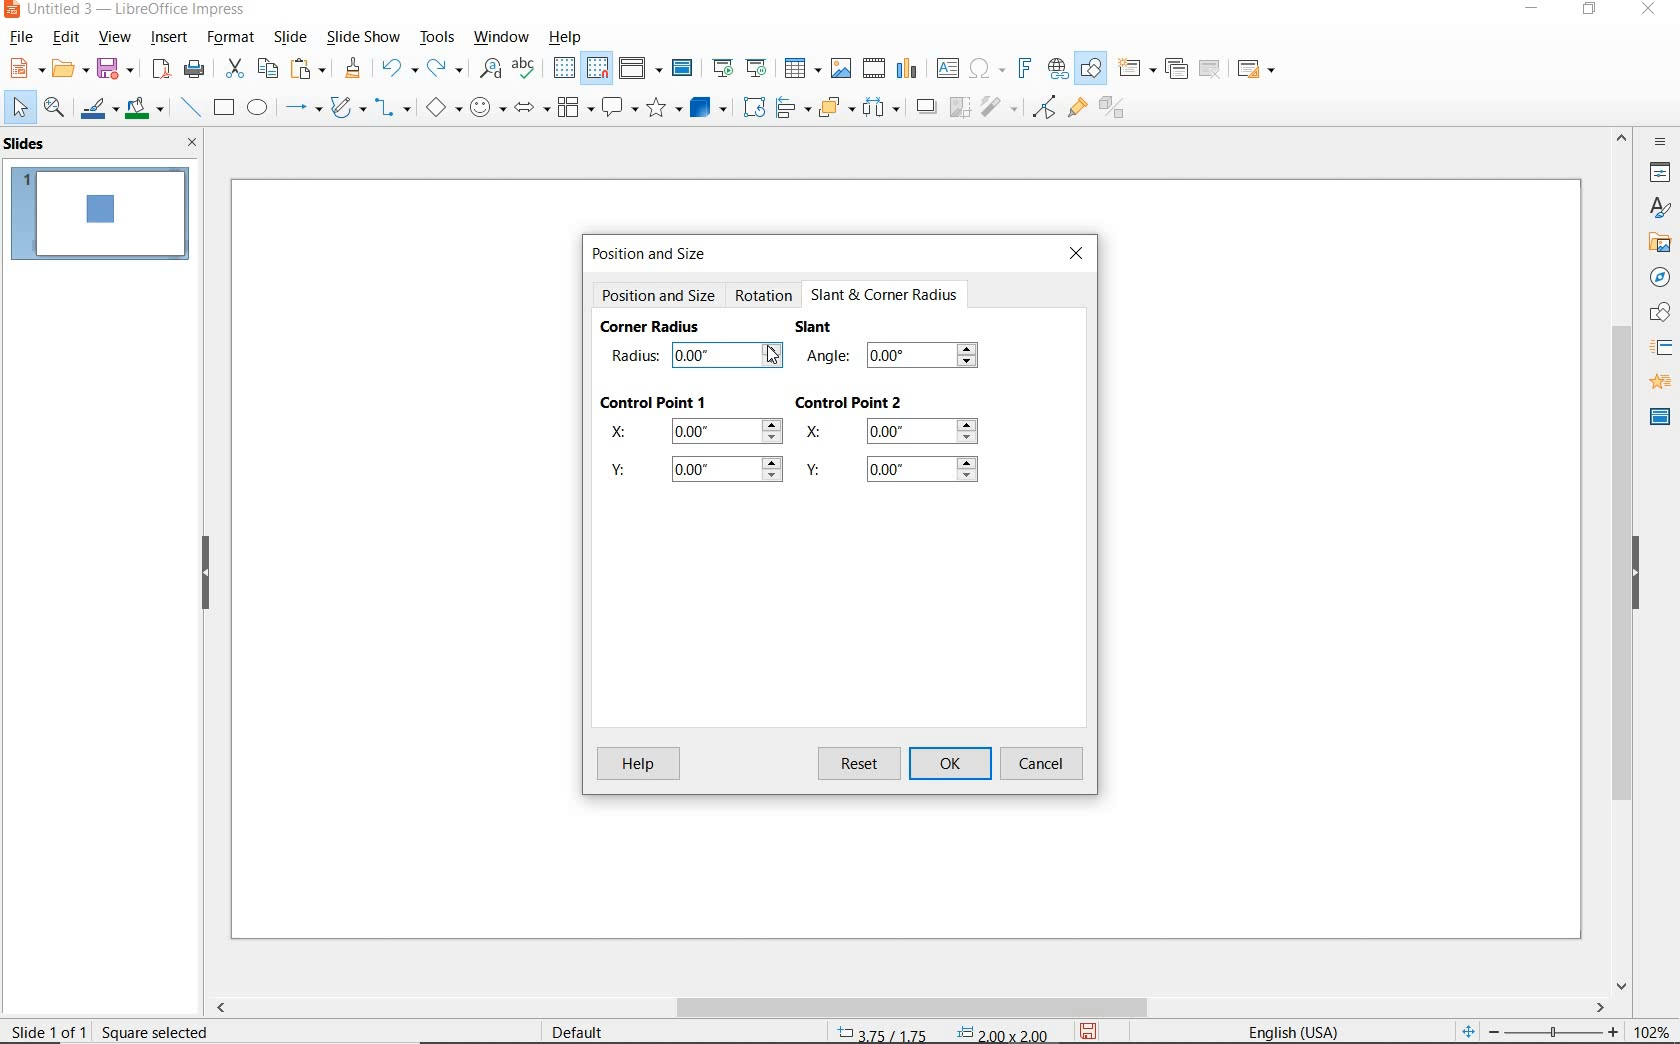 The image size is (1680, 1044). What do you see at coordinates (641, 68) in the screenshot?
I see `display view` at bounding box center [641, 68].